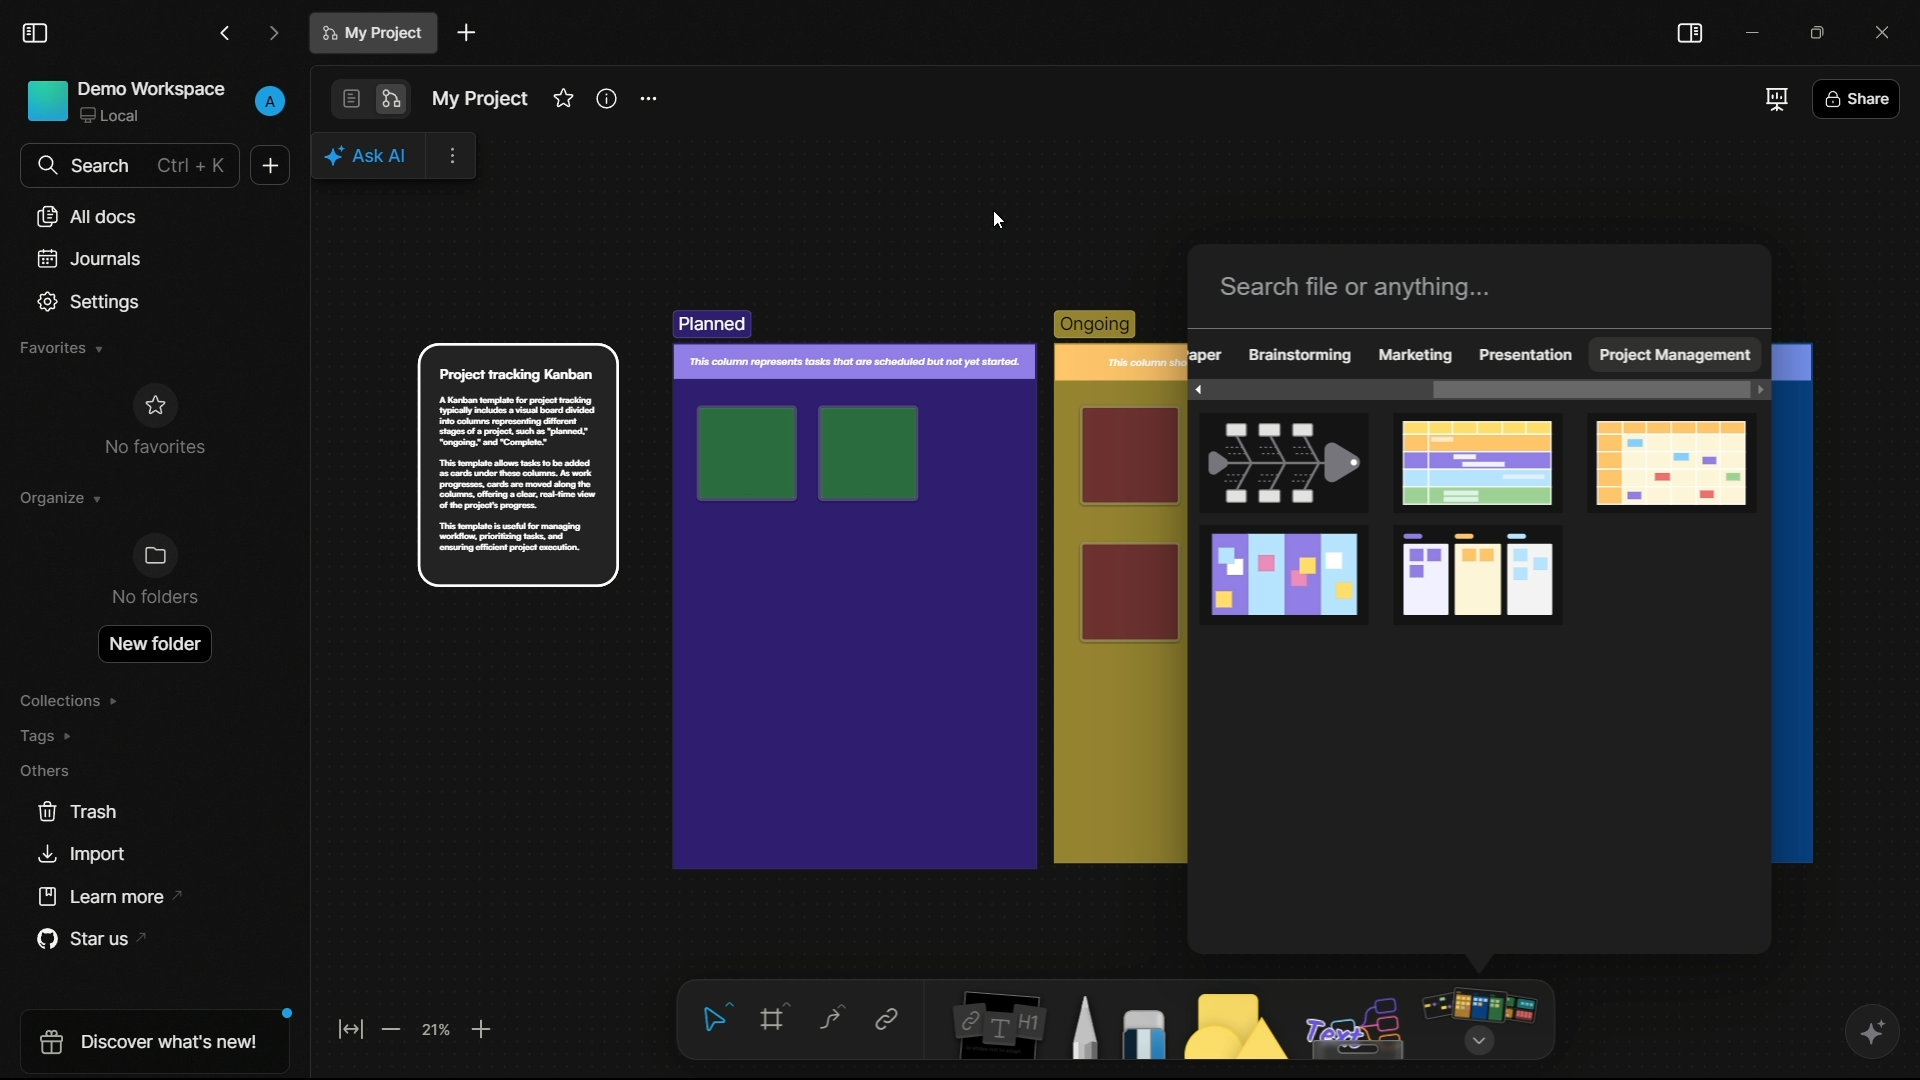 This screenshot has width=1920, height=1080. Describe the element at coordinates (1689, 33) in the screenshot. I see `toggle sidebar` at that location.